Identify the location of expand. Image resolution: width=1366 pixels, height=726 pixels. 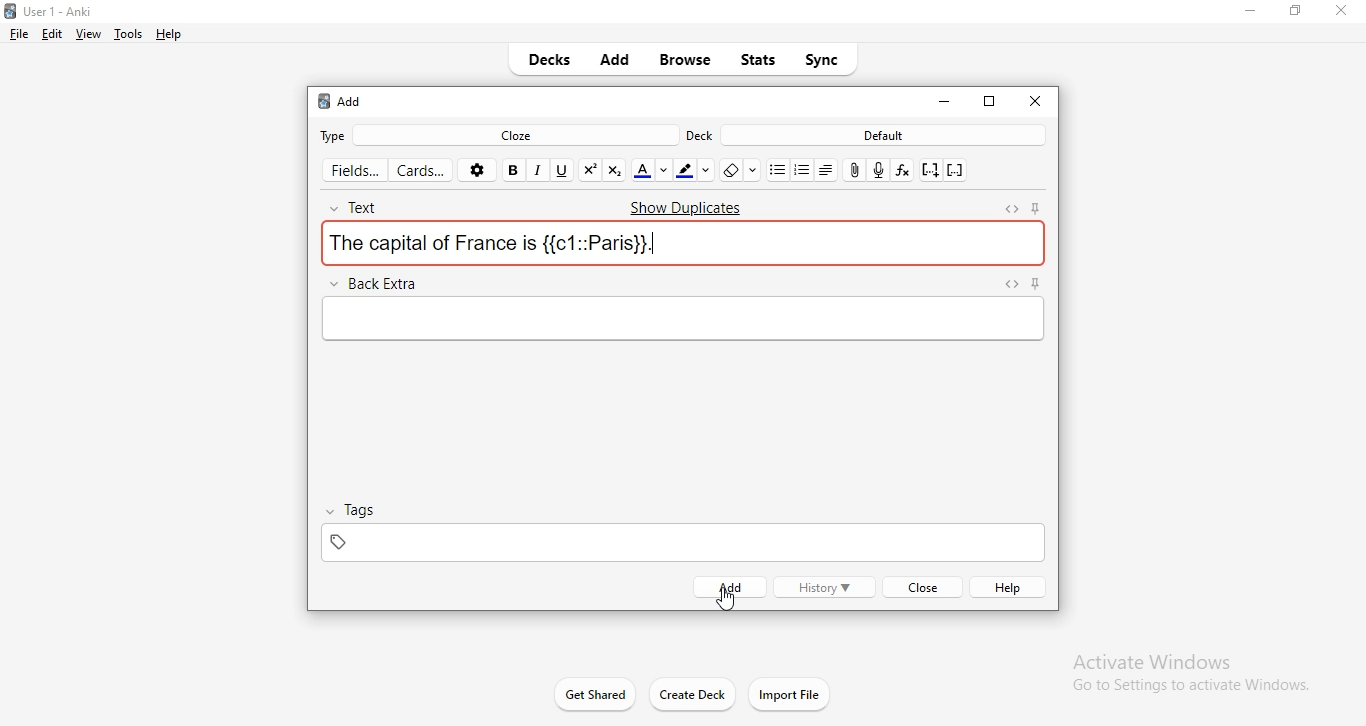
(1009, 284).